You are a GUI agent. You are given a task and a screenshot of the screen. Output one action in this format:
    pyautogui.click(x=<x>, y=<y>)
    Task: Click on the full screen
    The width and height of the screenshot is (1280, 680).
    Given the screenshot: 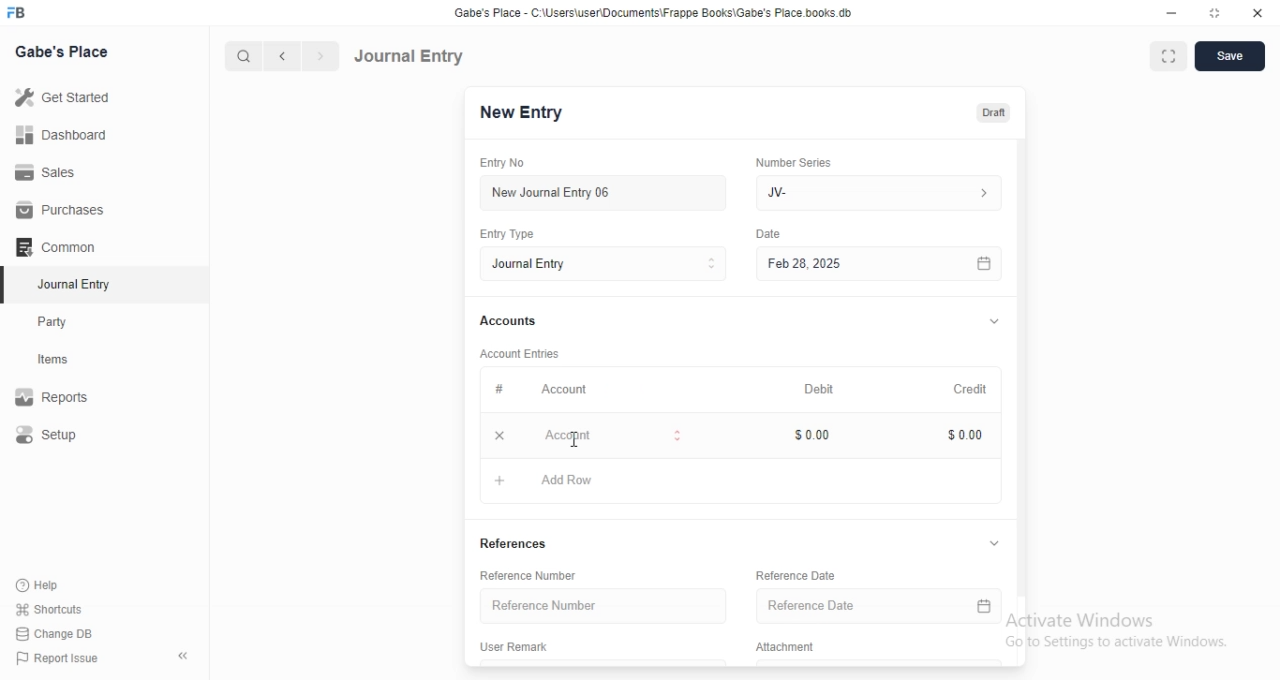 What is the action you would take?
    pyautogui.click(x=1172, y=57)
    